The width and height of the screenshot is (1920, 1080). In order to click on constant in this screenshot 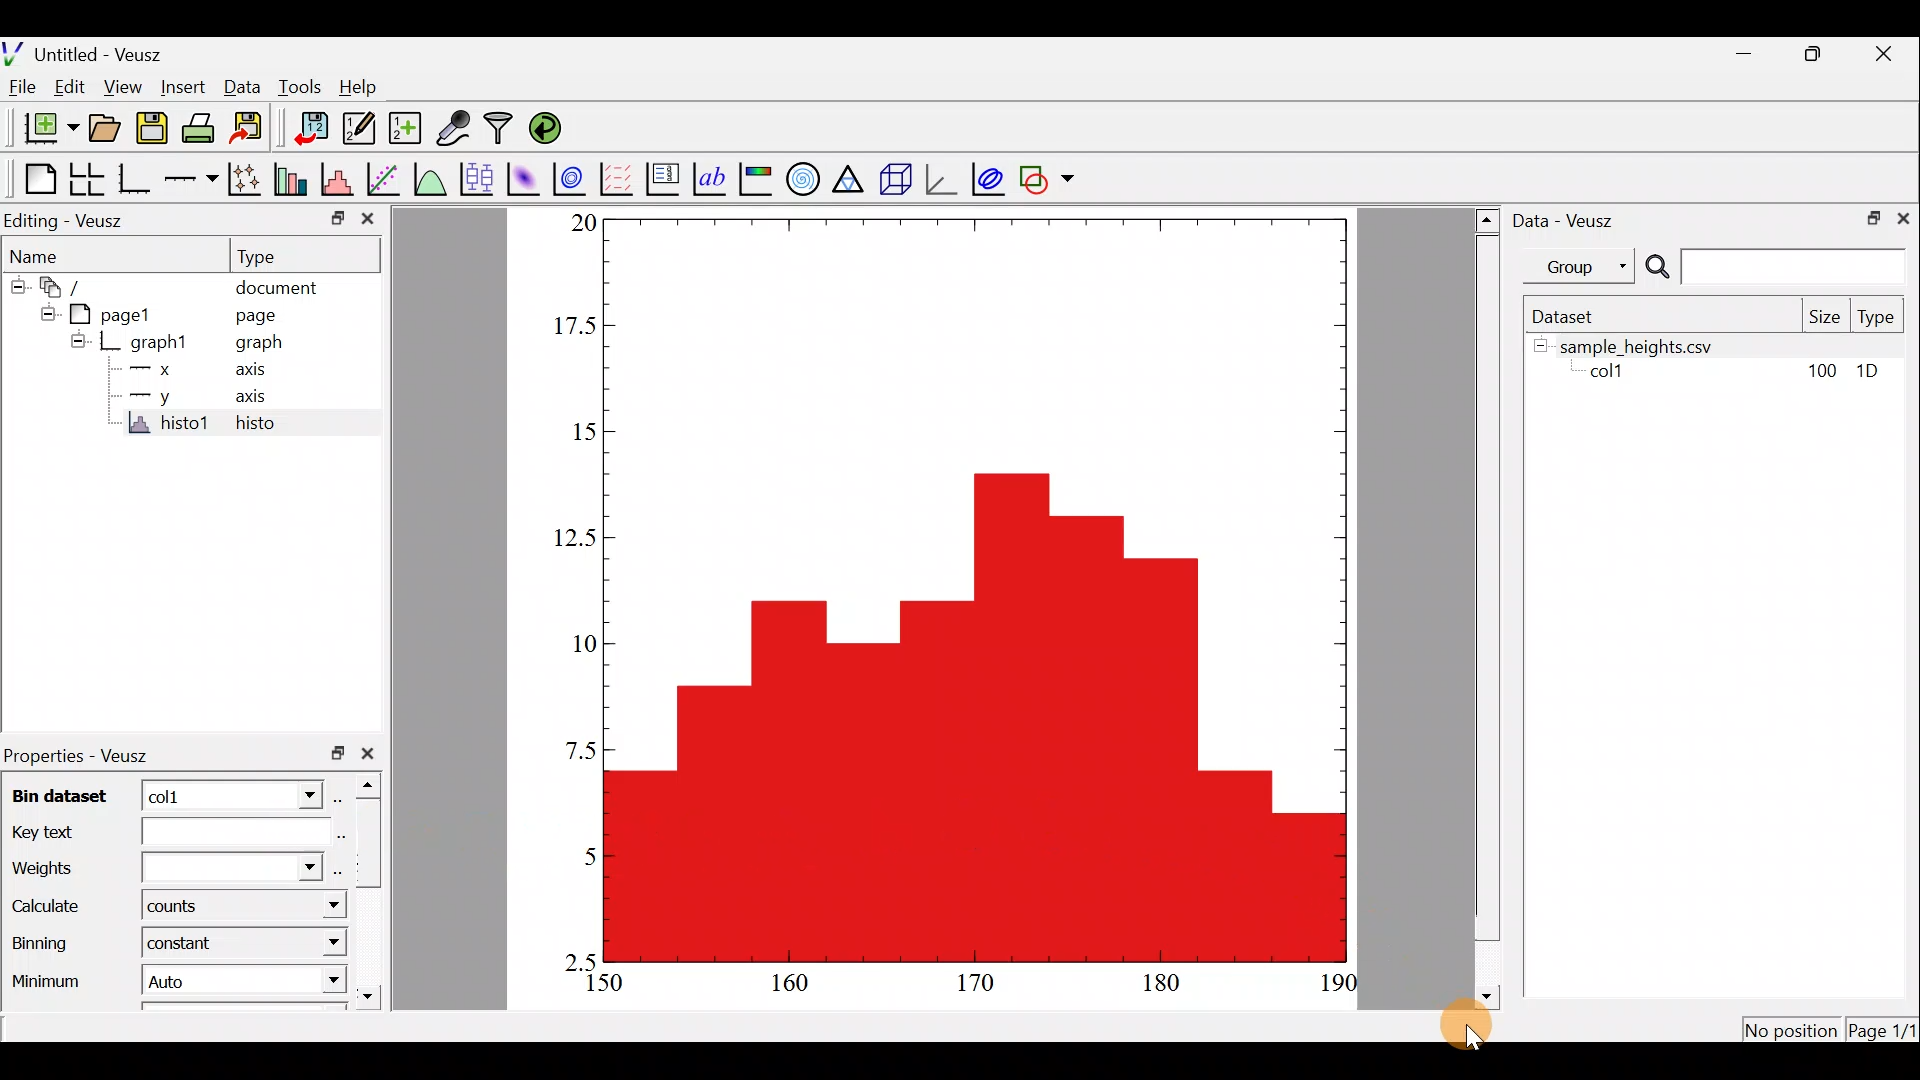, I will do `click(188, 947)`.